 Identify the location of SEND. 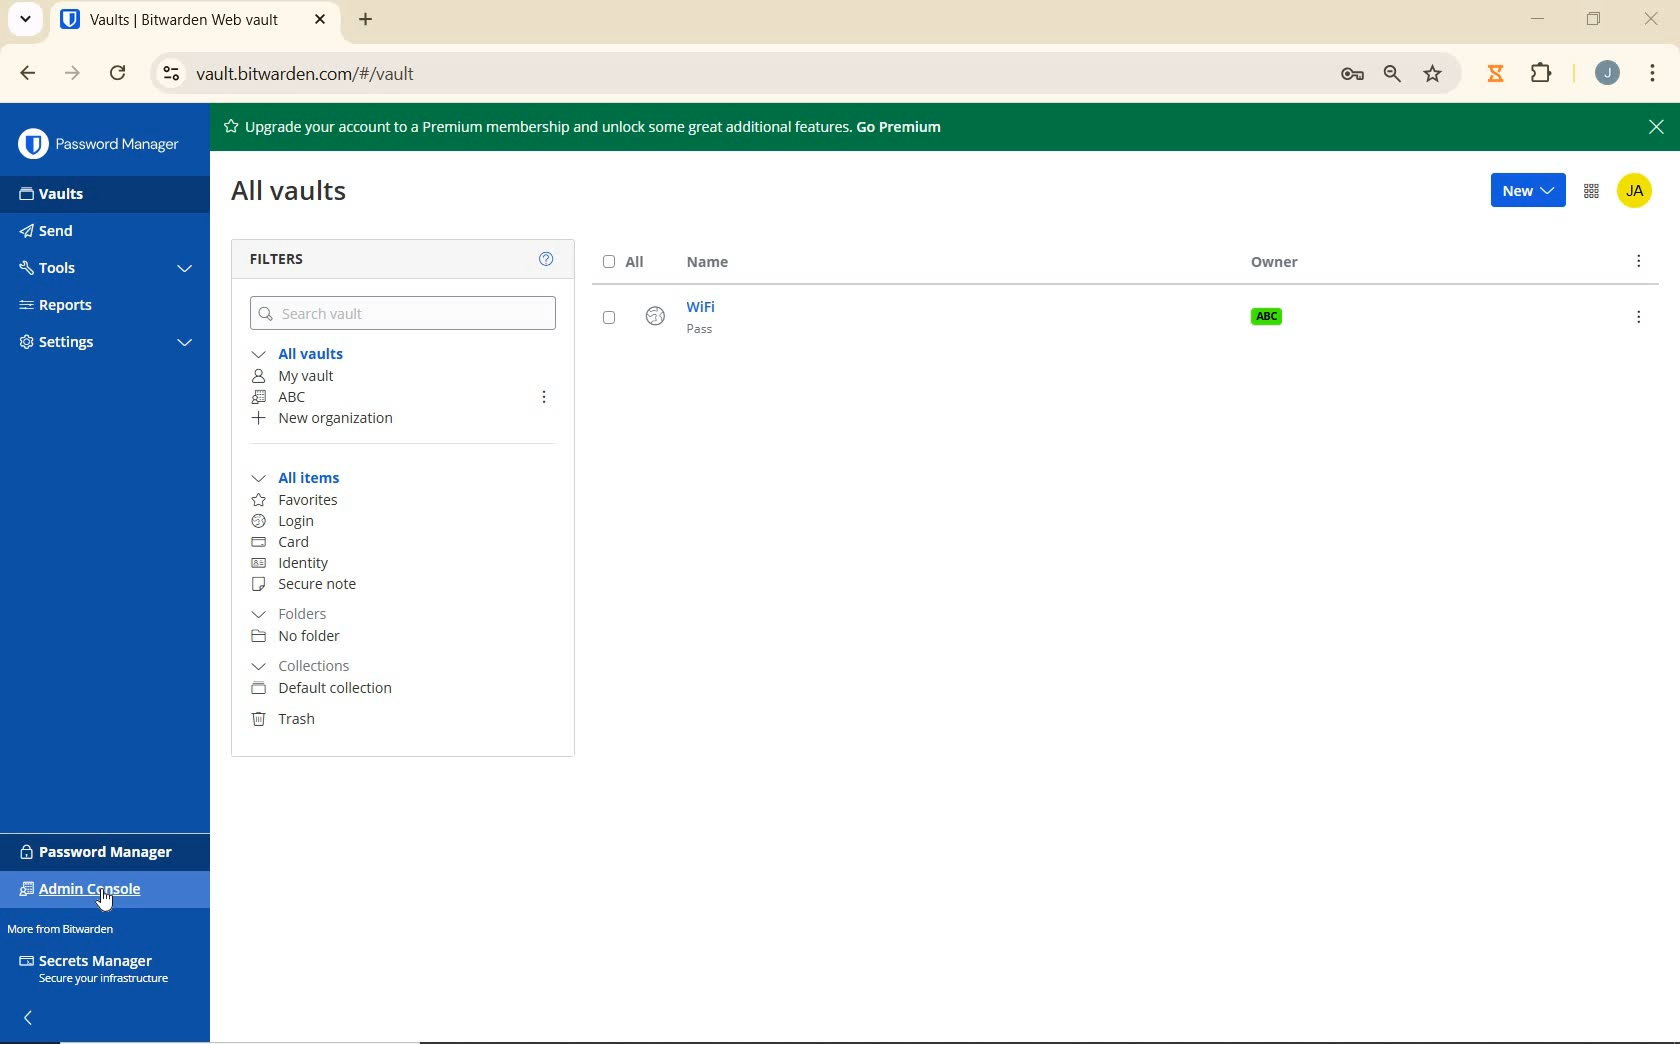
(69, 233).